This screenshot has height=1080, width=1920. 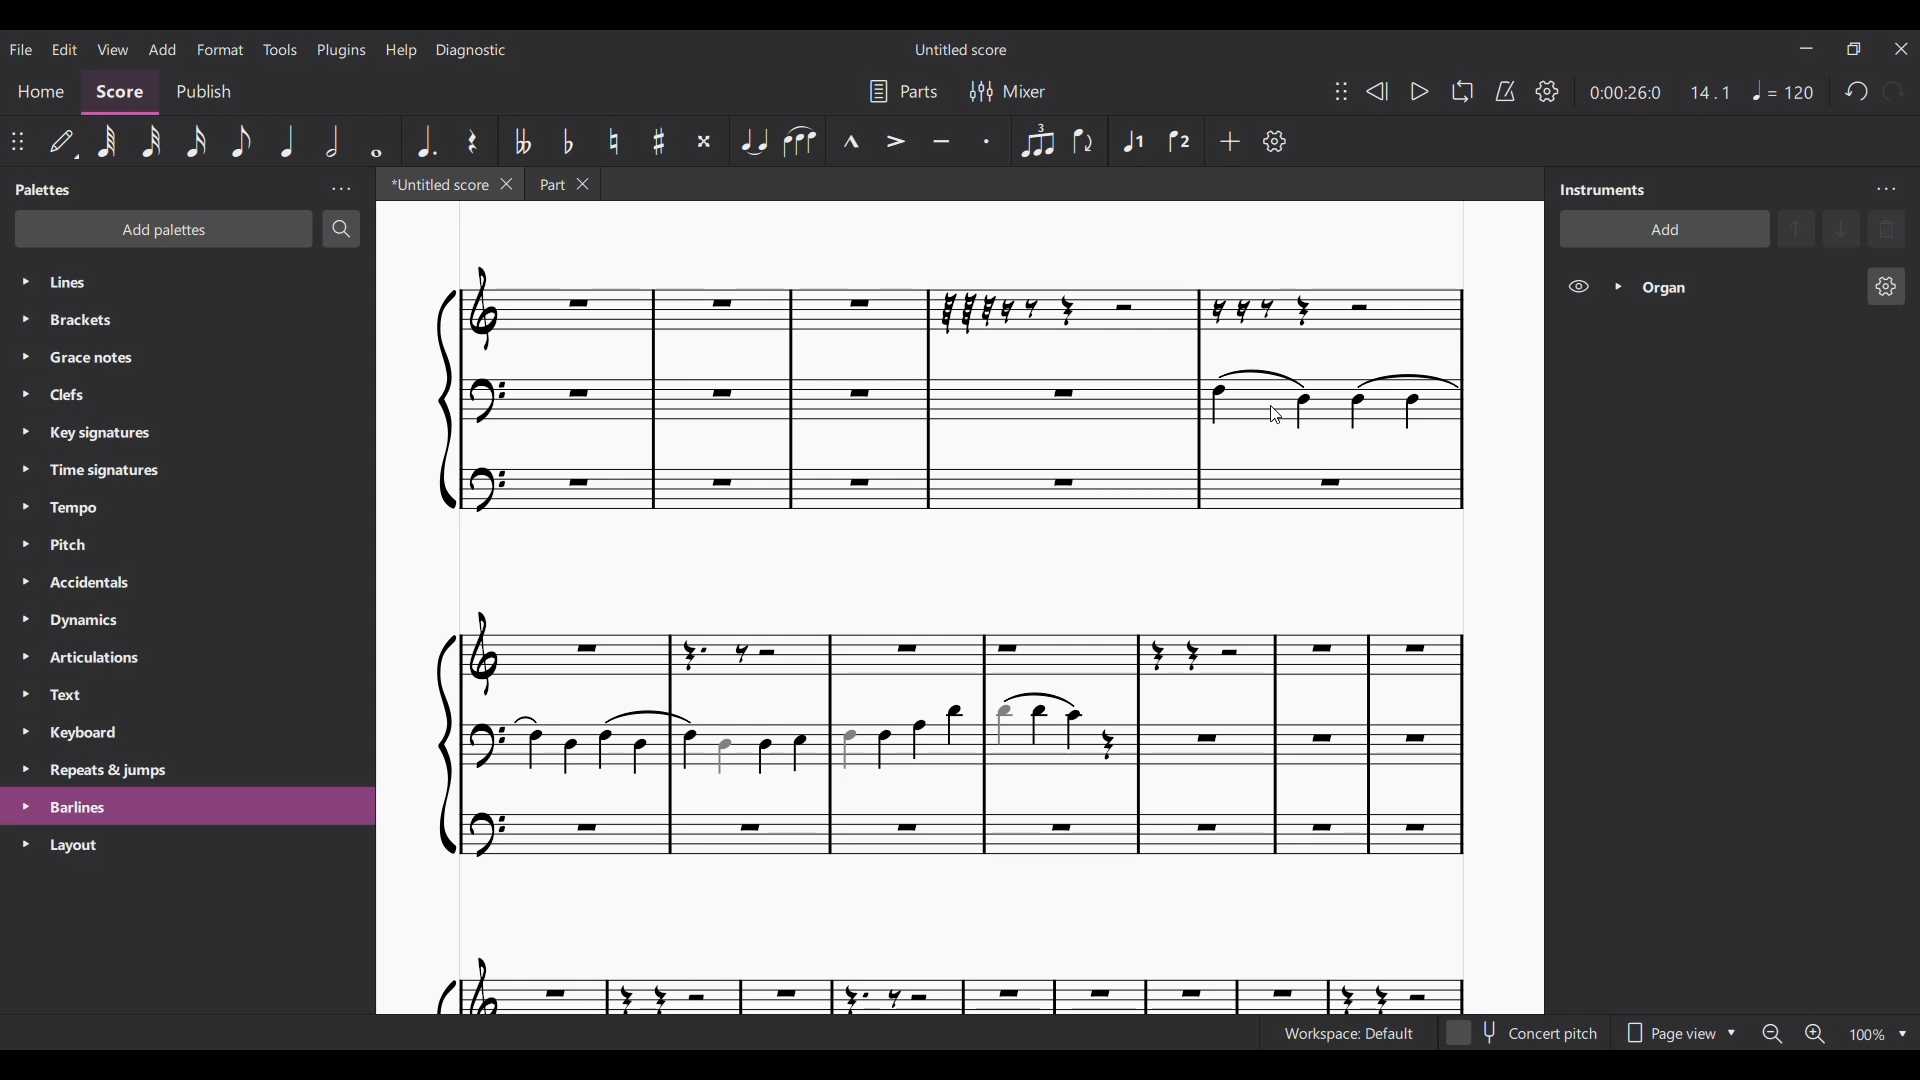 I want to click on Quarter note, so click(x=287, y=142).